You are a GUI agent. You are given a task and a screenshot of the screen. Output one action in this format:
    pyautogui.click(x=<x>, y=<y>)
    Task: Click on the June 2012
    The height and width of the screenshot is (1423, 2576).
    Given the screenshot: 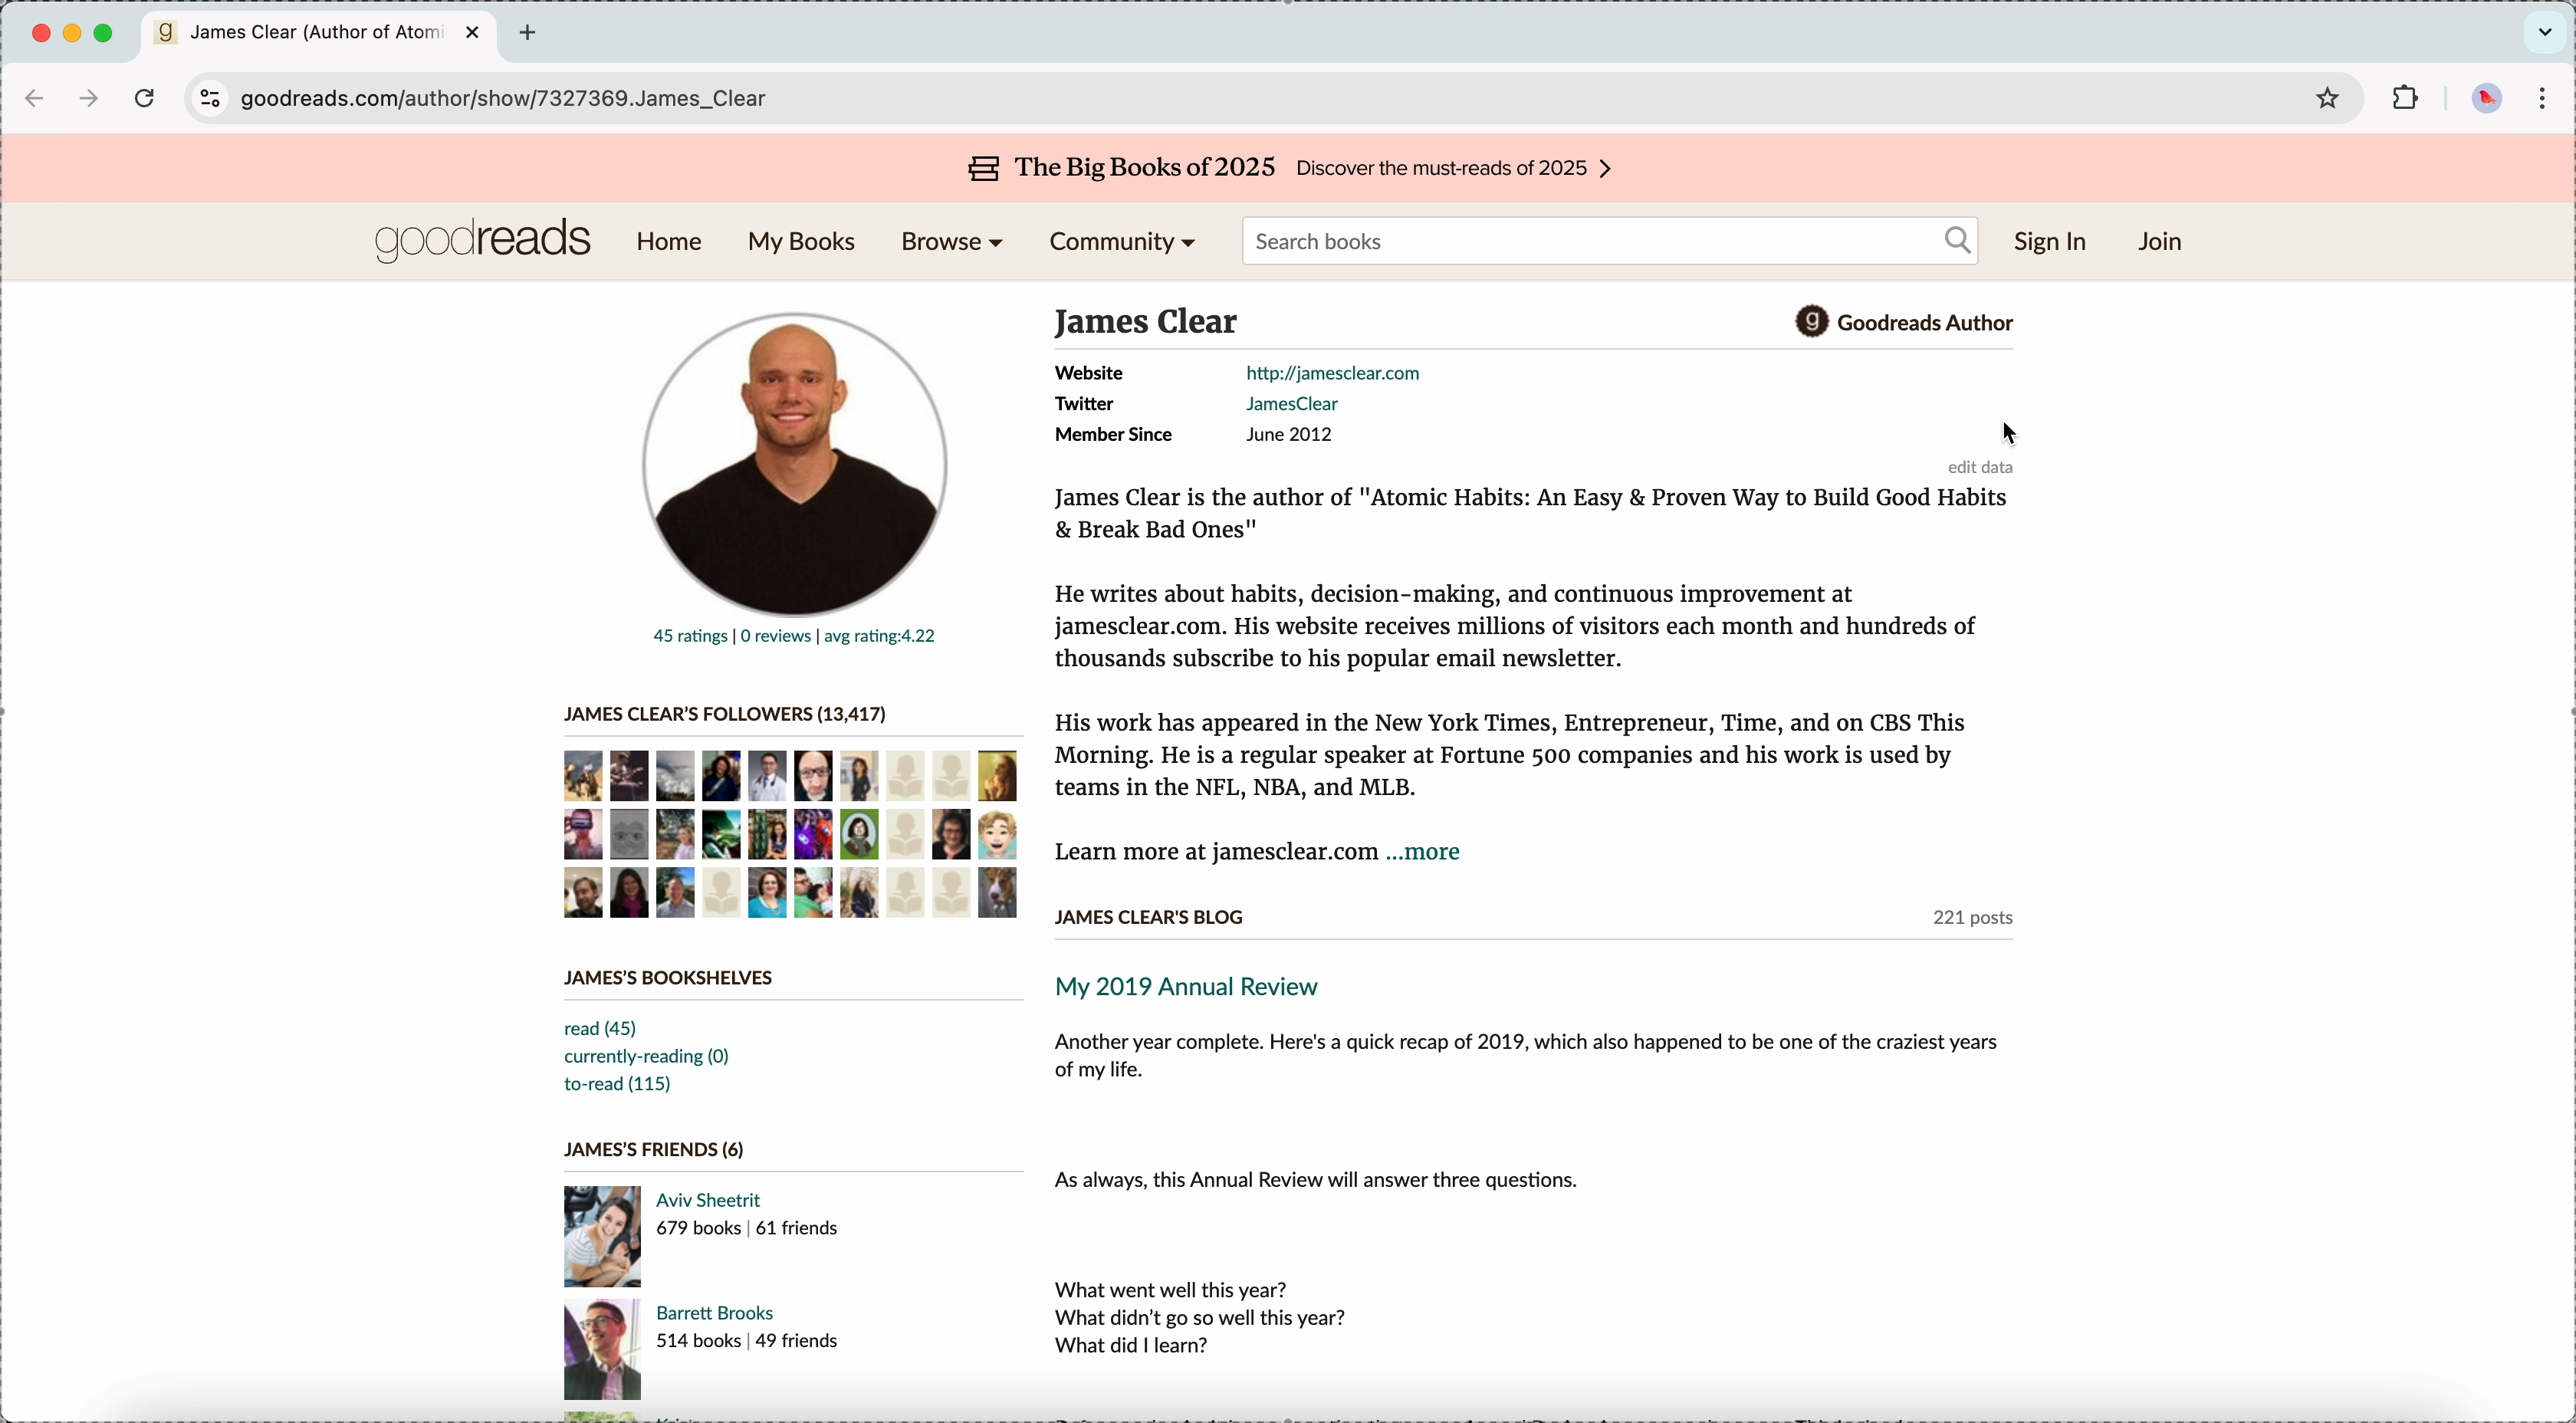 What is the action you would take?
    pyautogui.click(x=1291, y=435)
    